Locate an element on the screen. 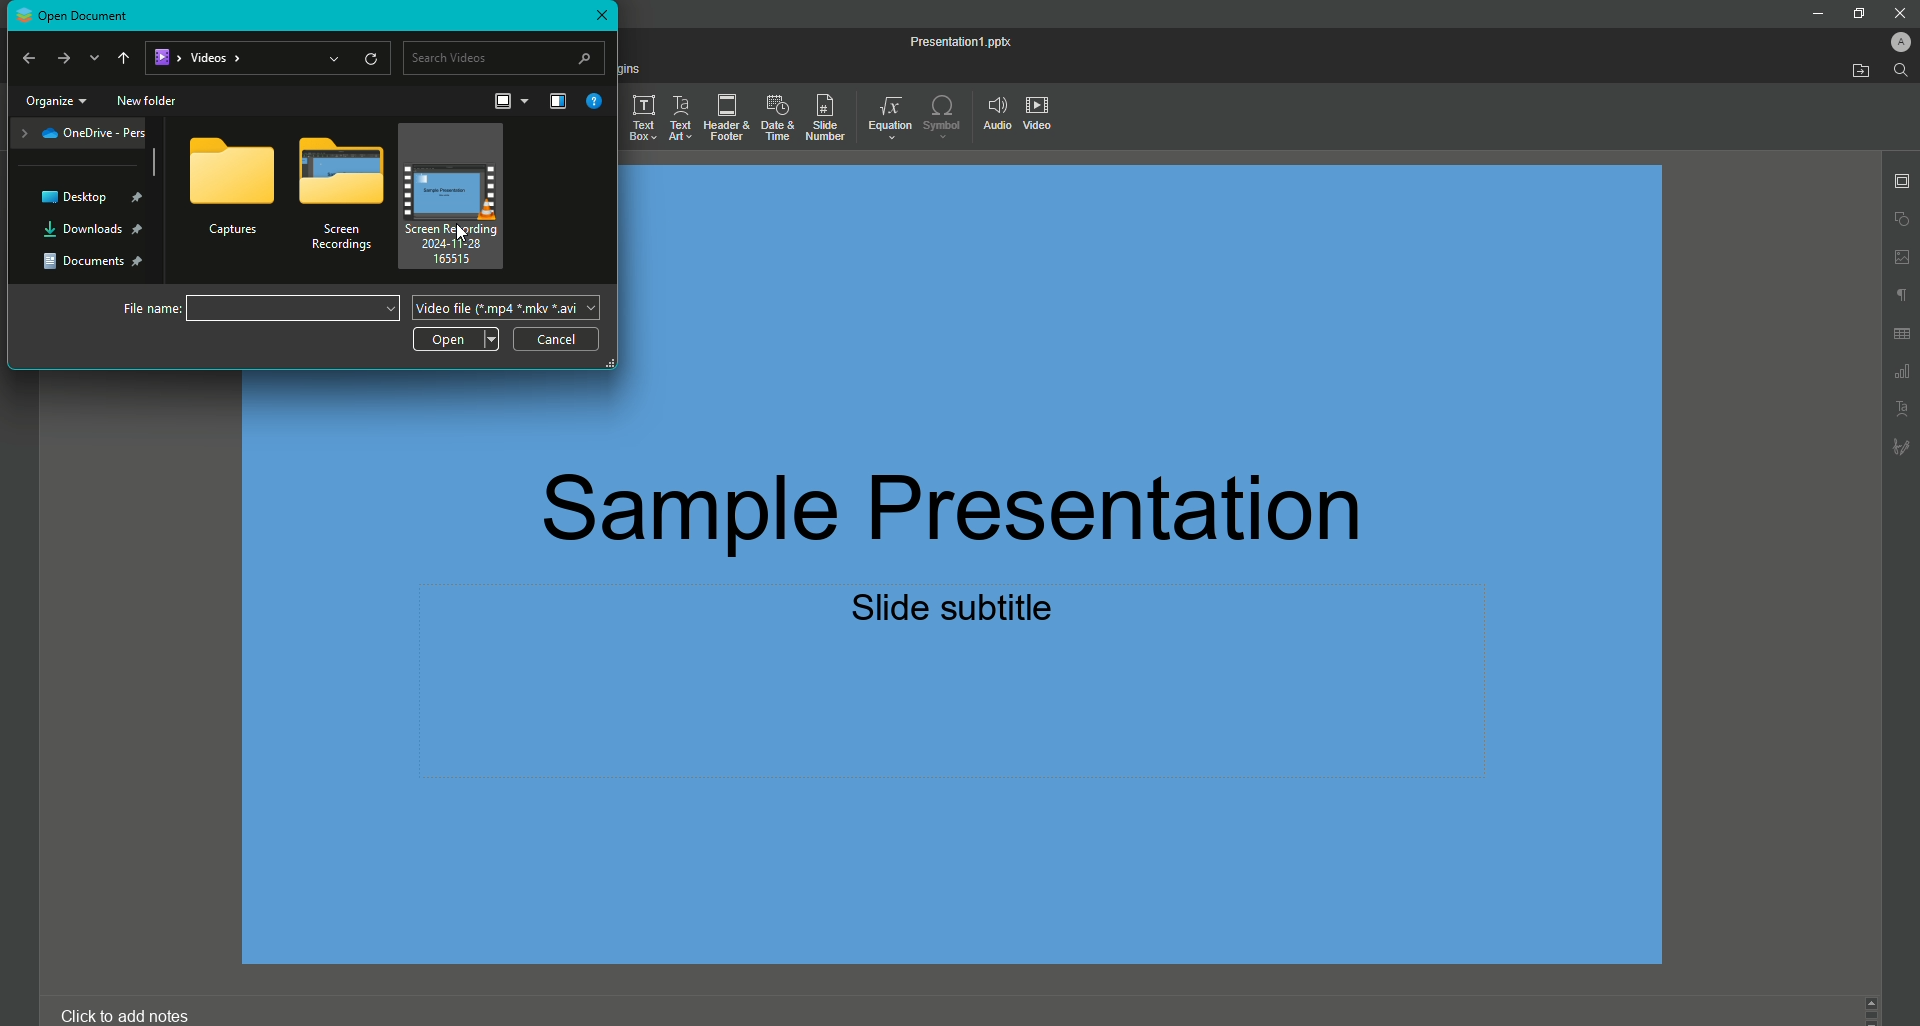  Screen Recording is located at coordinates (460, 197).